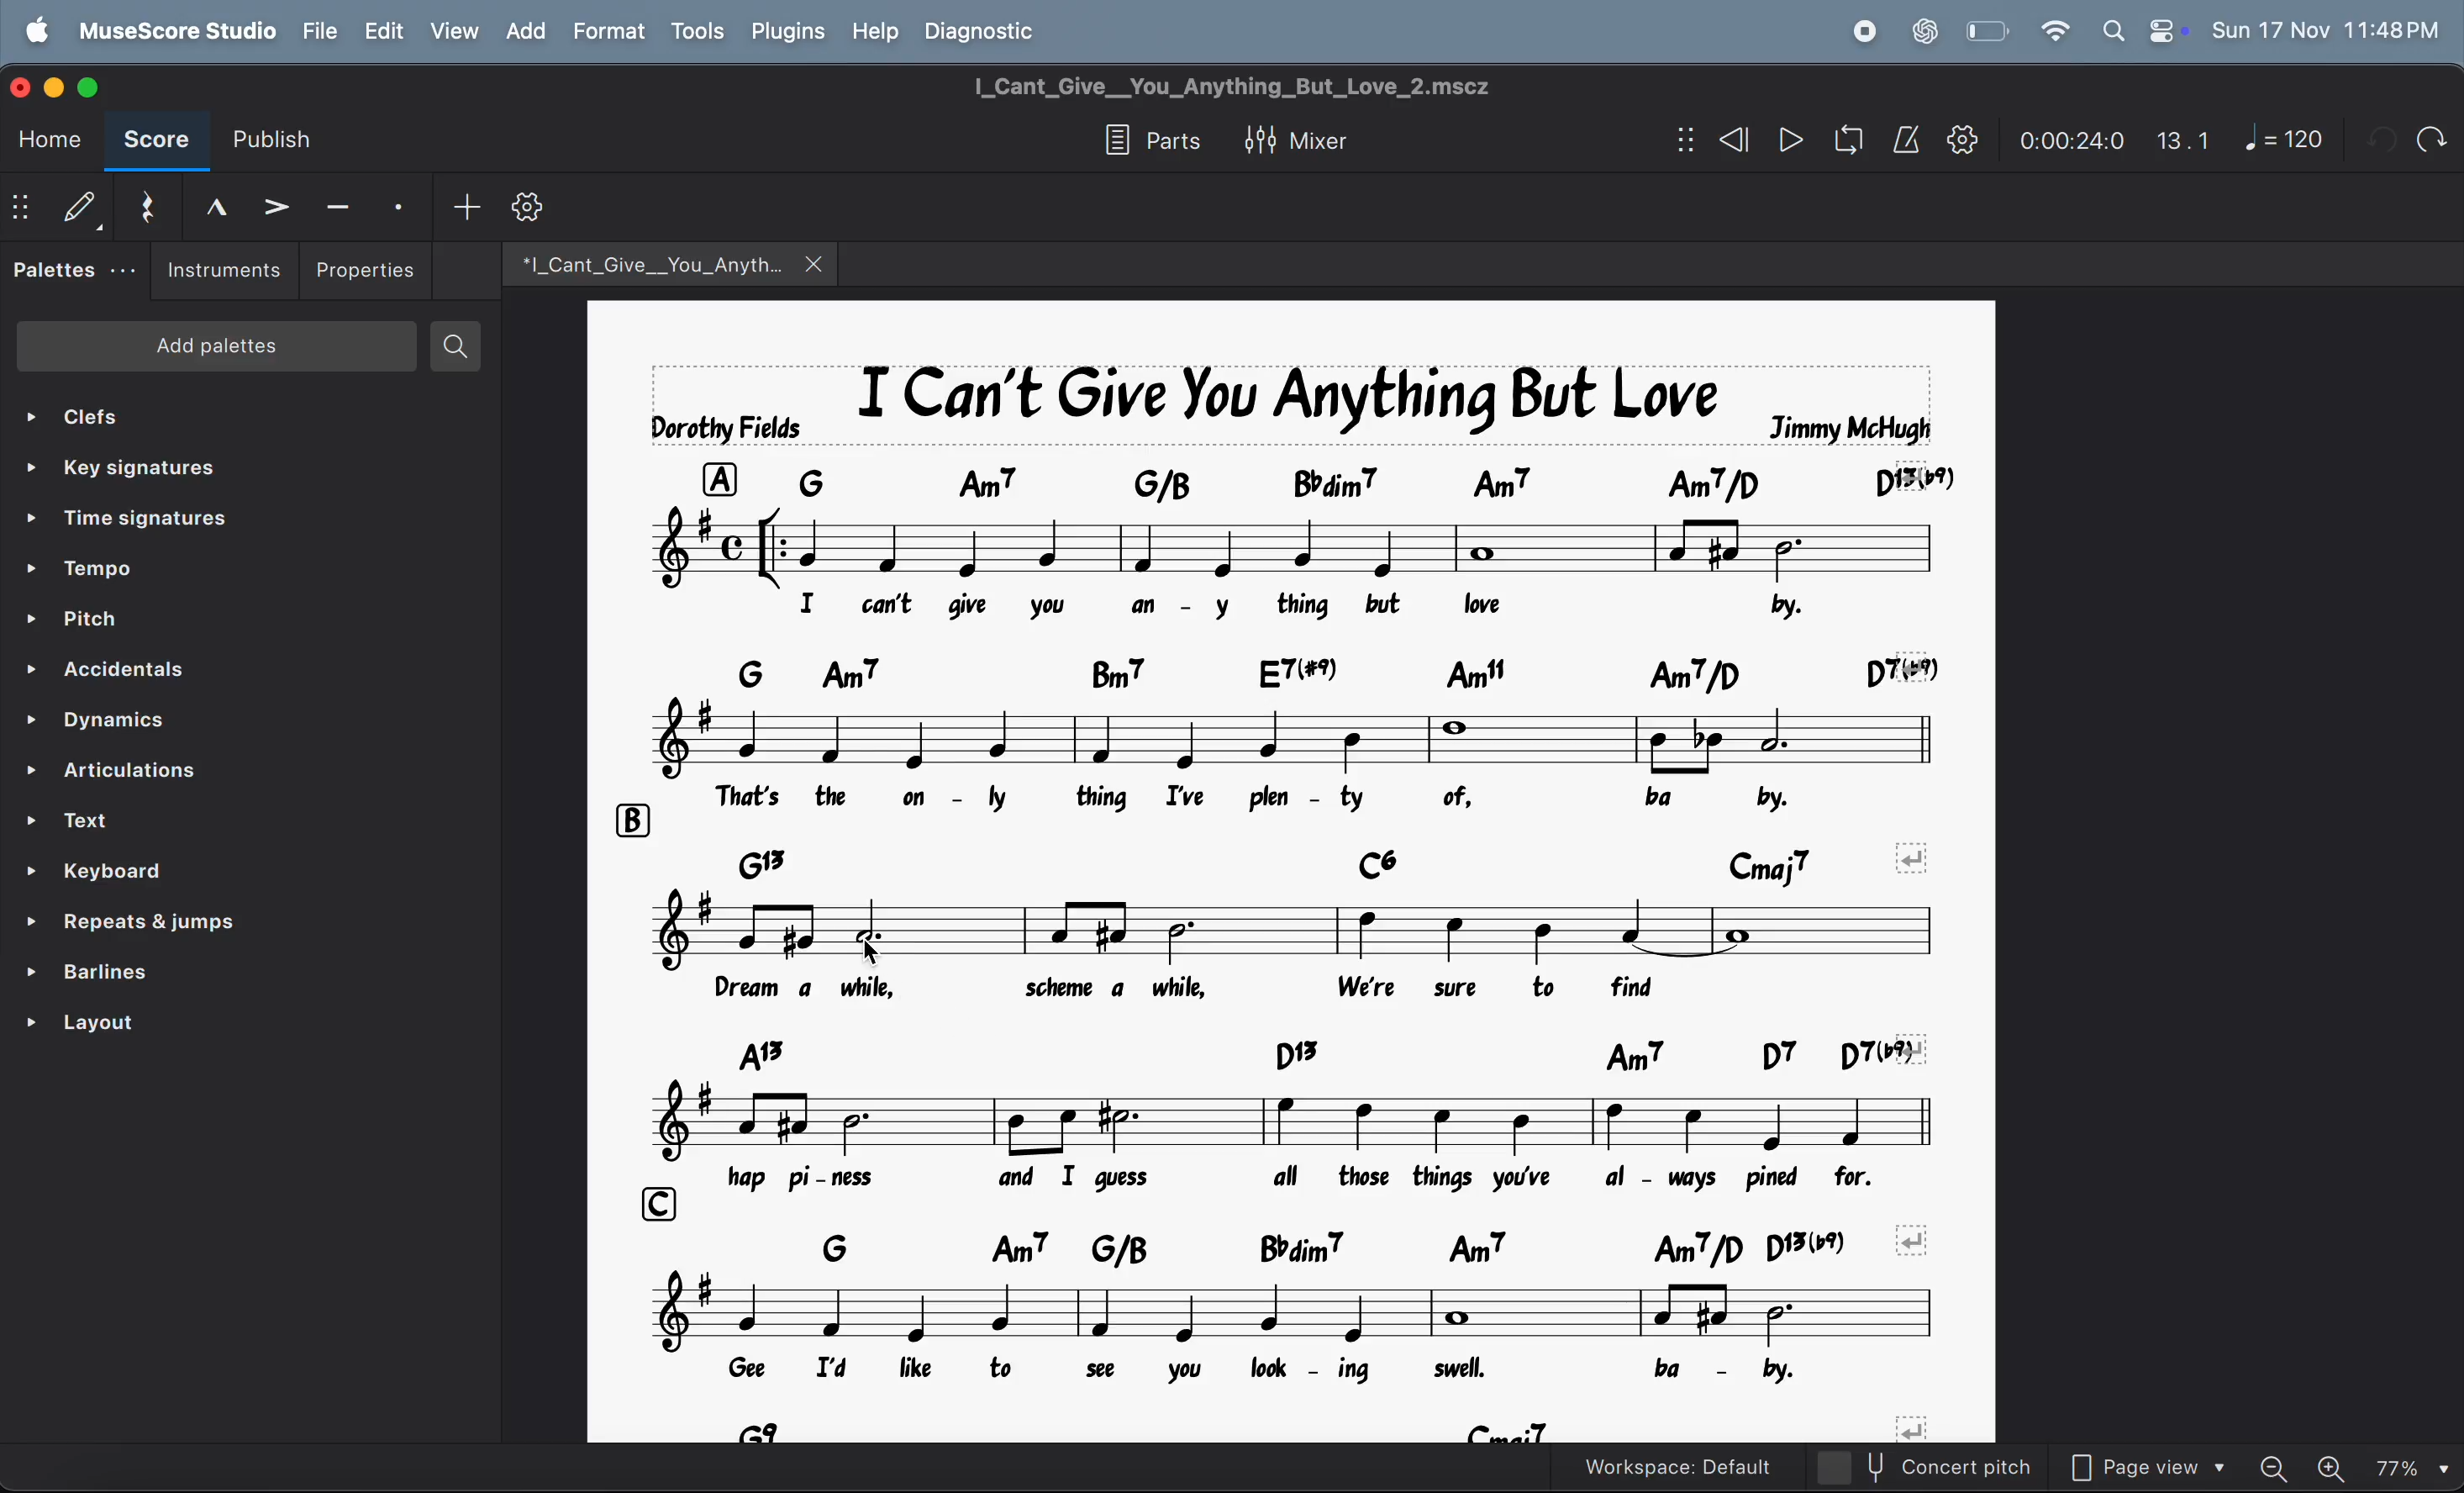 The width and height of the screenshot is (2464, 1493). Describe the element at coordinates (59, 209) in the screenshot. I see `default` at that location.